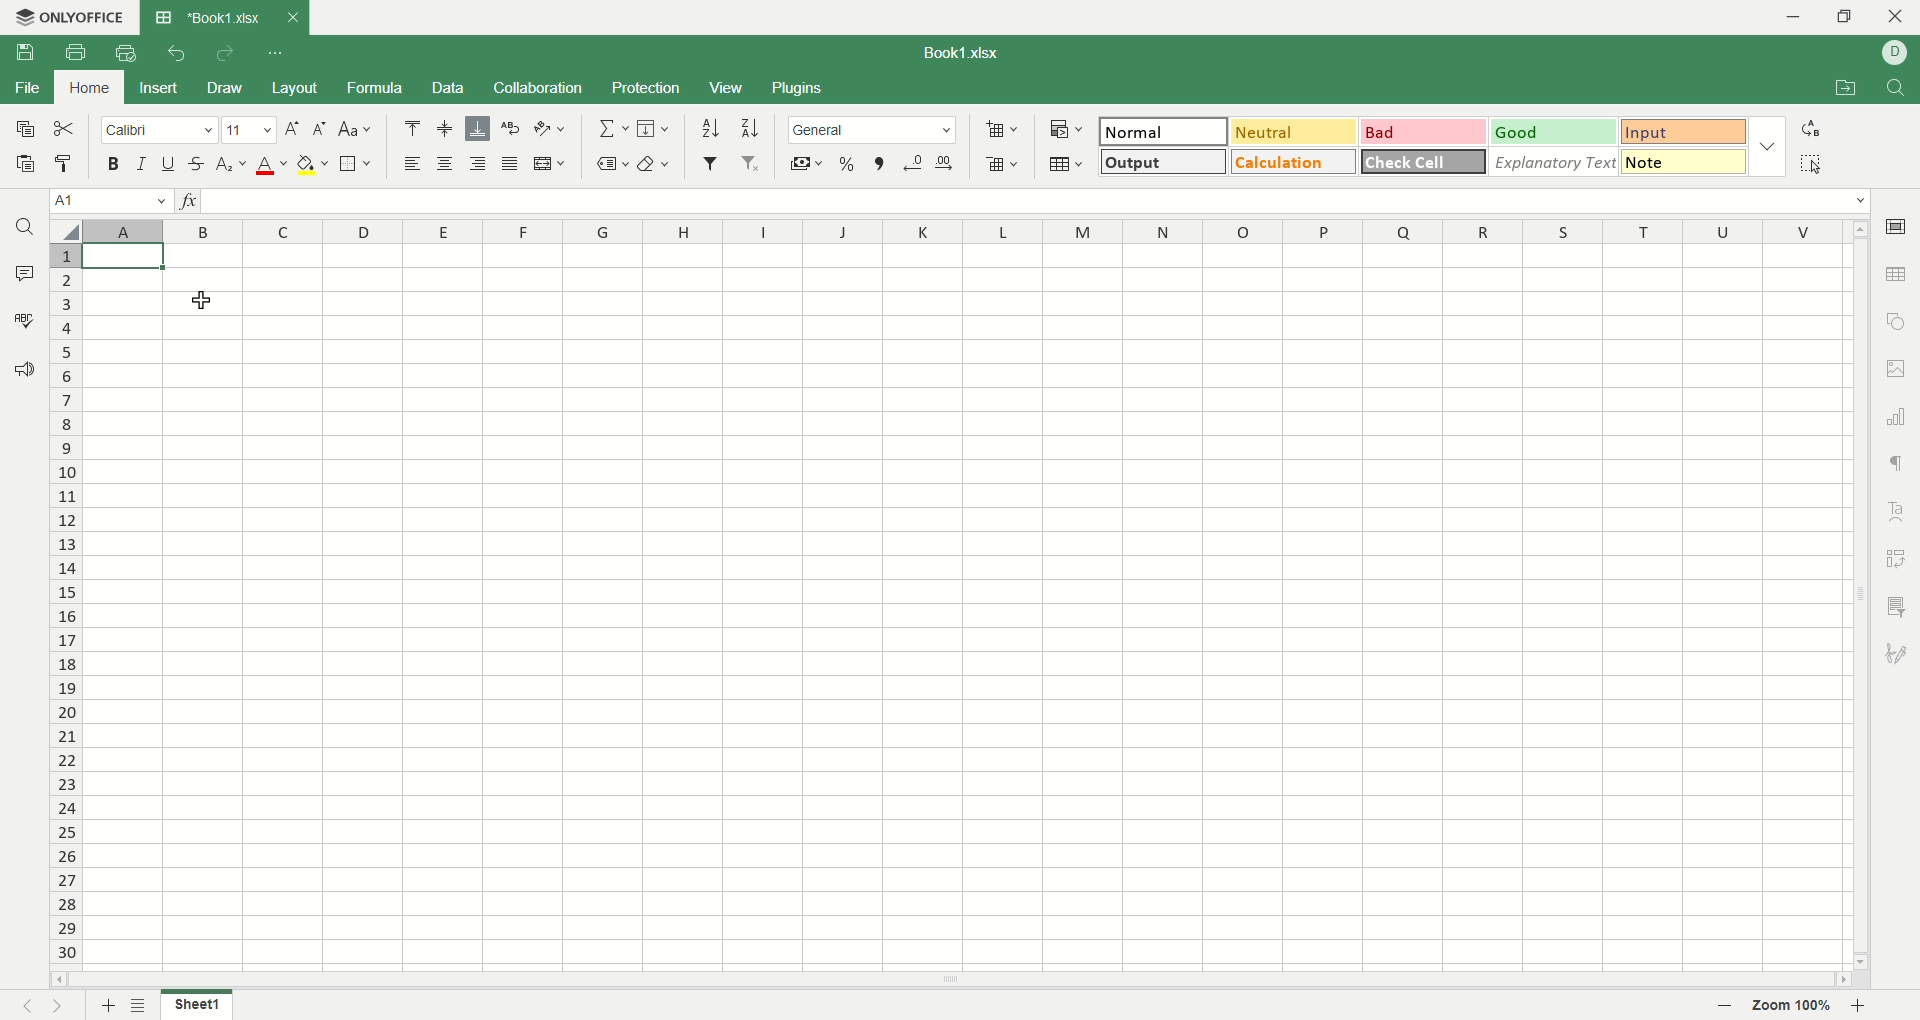  Describe the element at coordinates (1809, 129) in the screenshot. I see `replace` at that location.